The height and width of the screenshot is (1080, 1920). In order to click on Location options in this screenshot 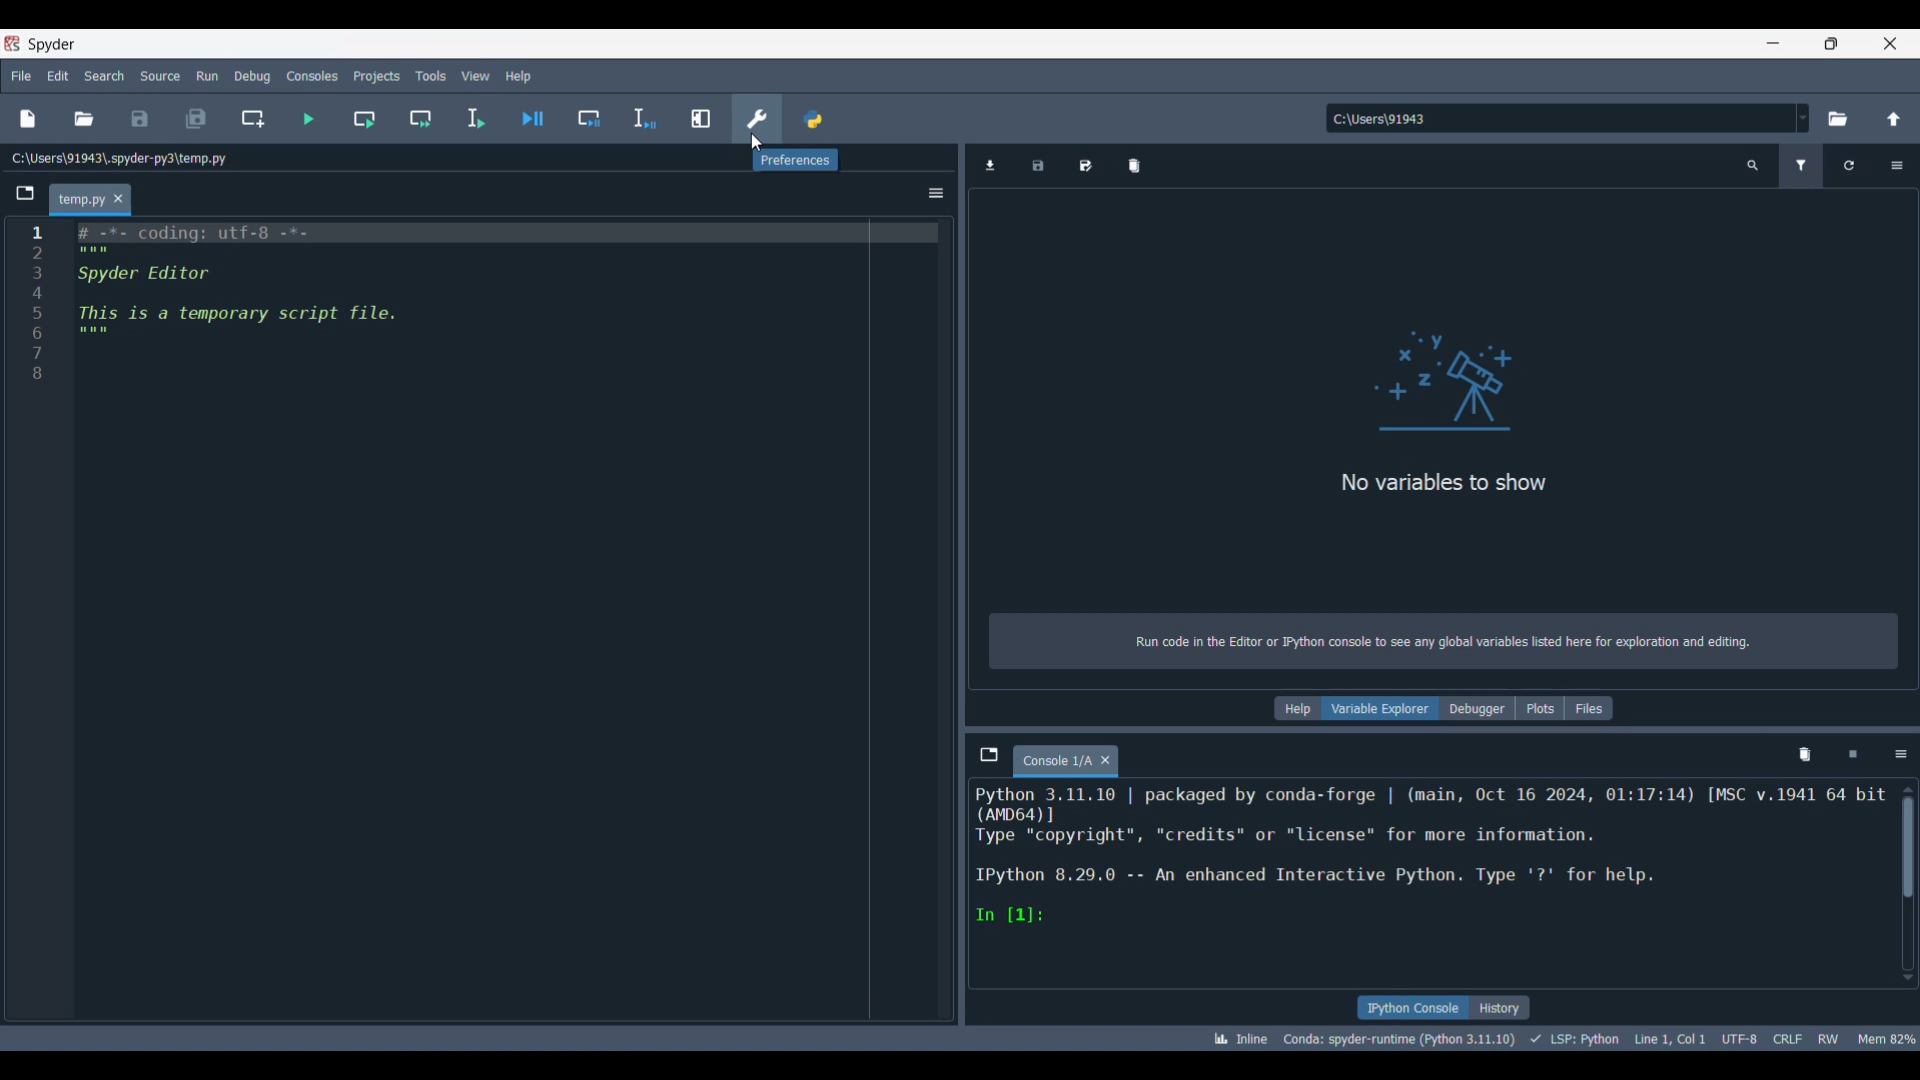, I will do `click(1803, 118)`.